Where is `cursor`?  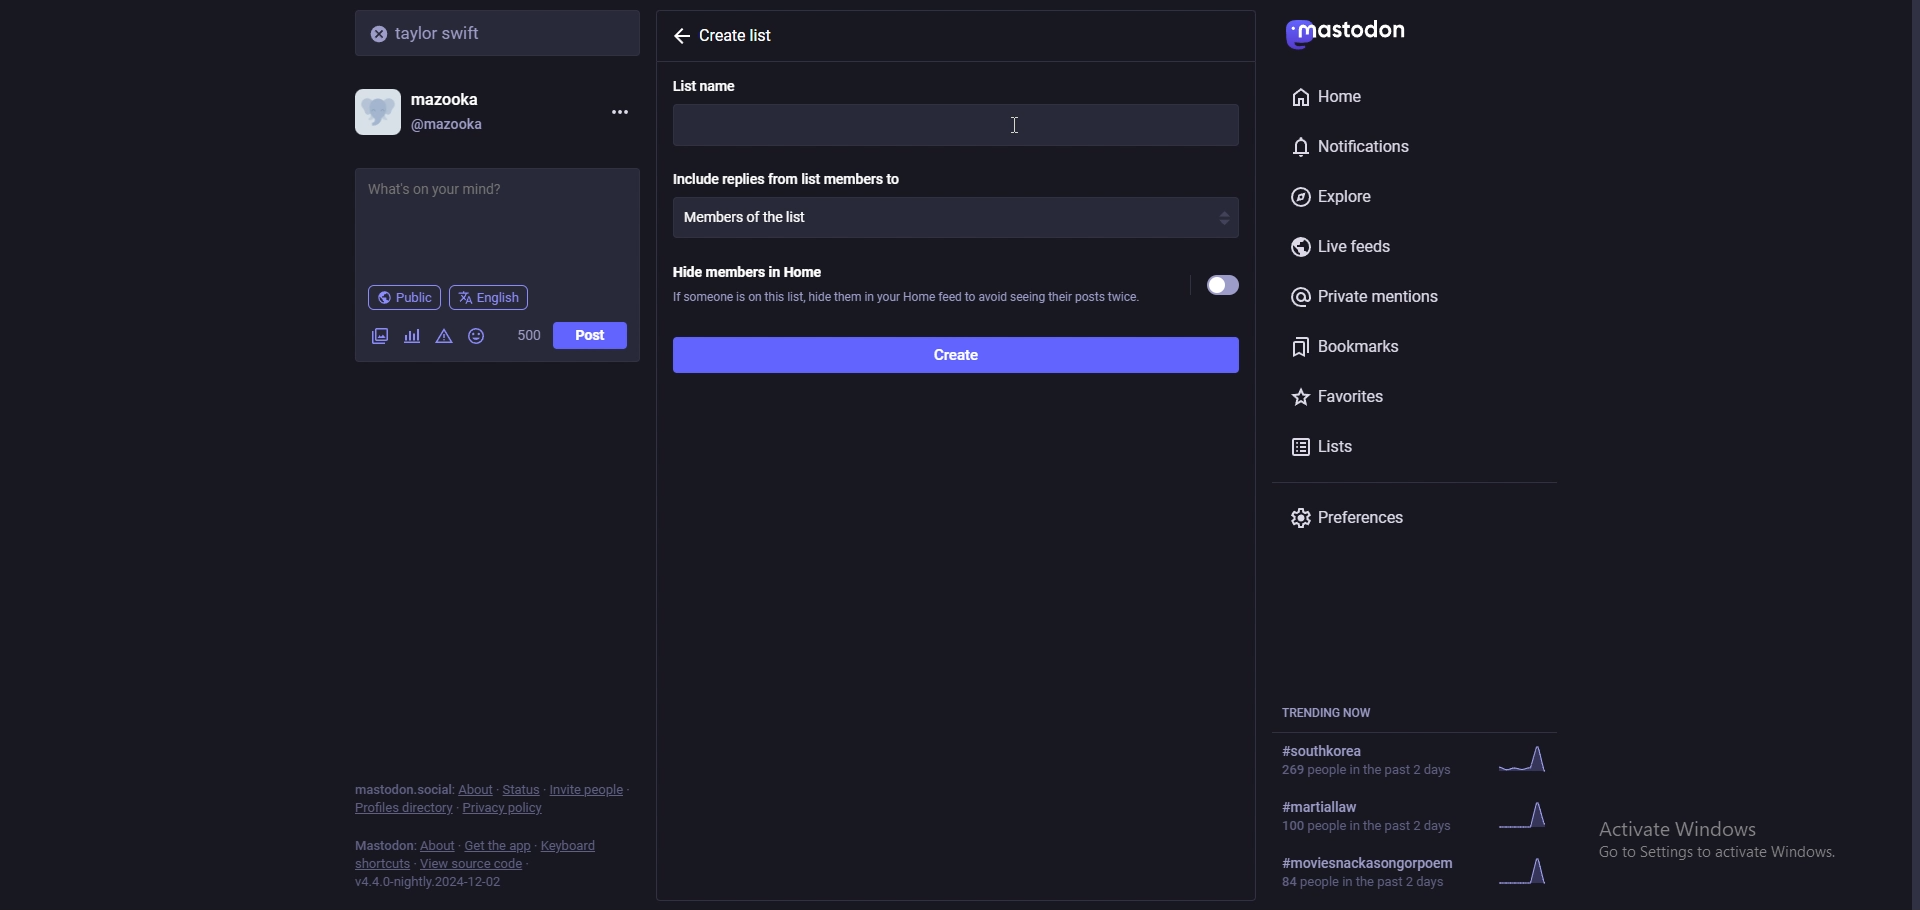
cursor is located at coordinates (1021, 124).